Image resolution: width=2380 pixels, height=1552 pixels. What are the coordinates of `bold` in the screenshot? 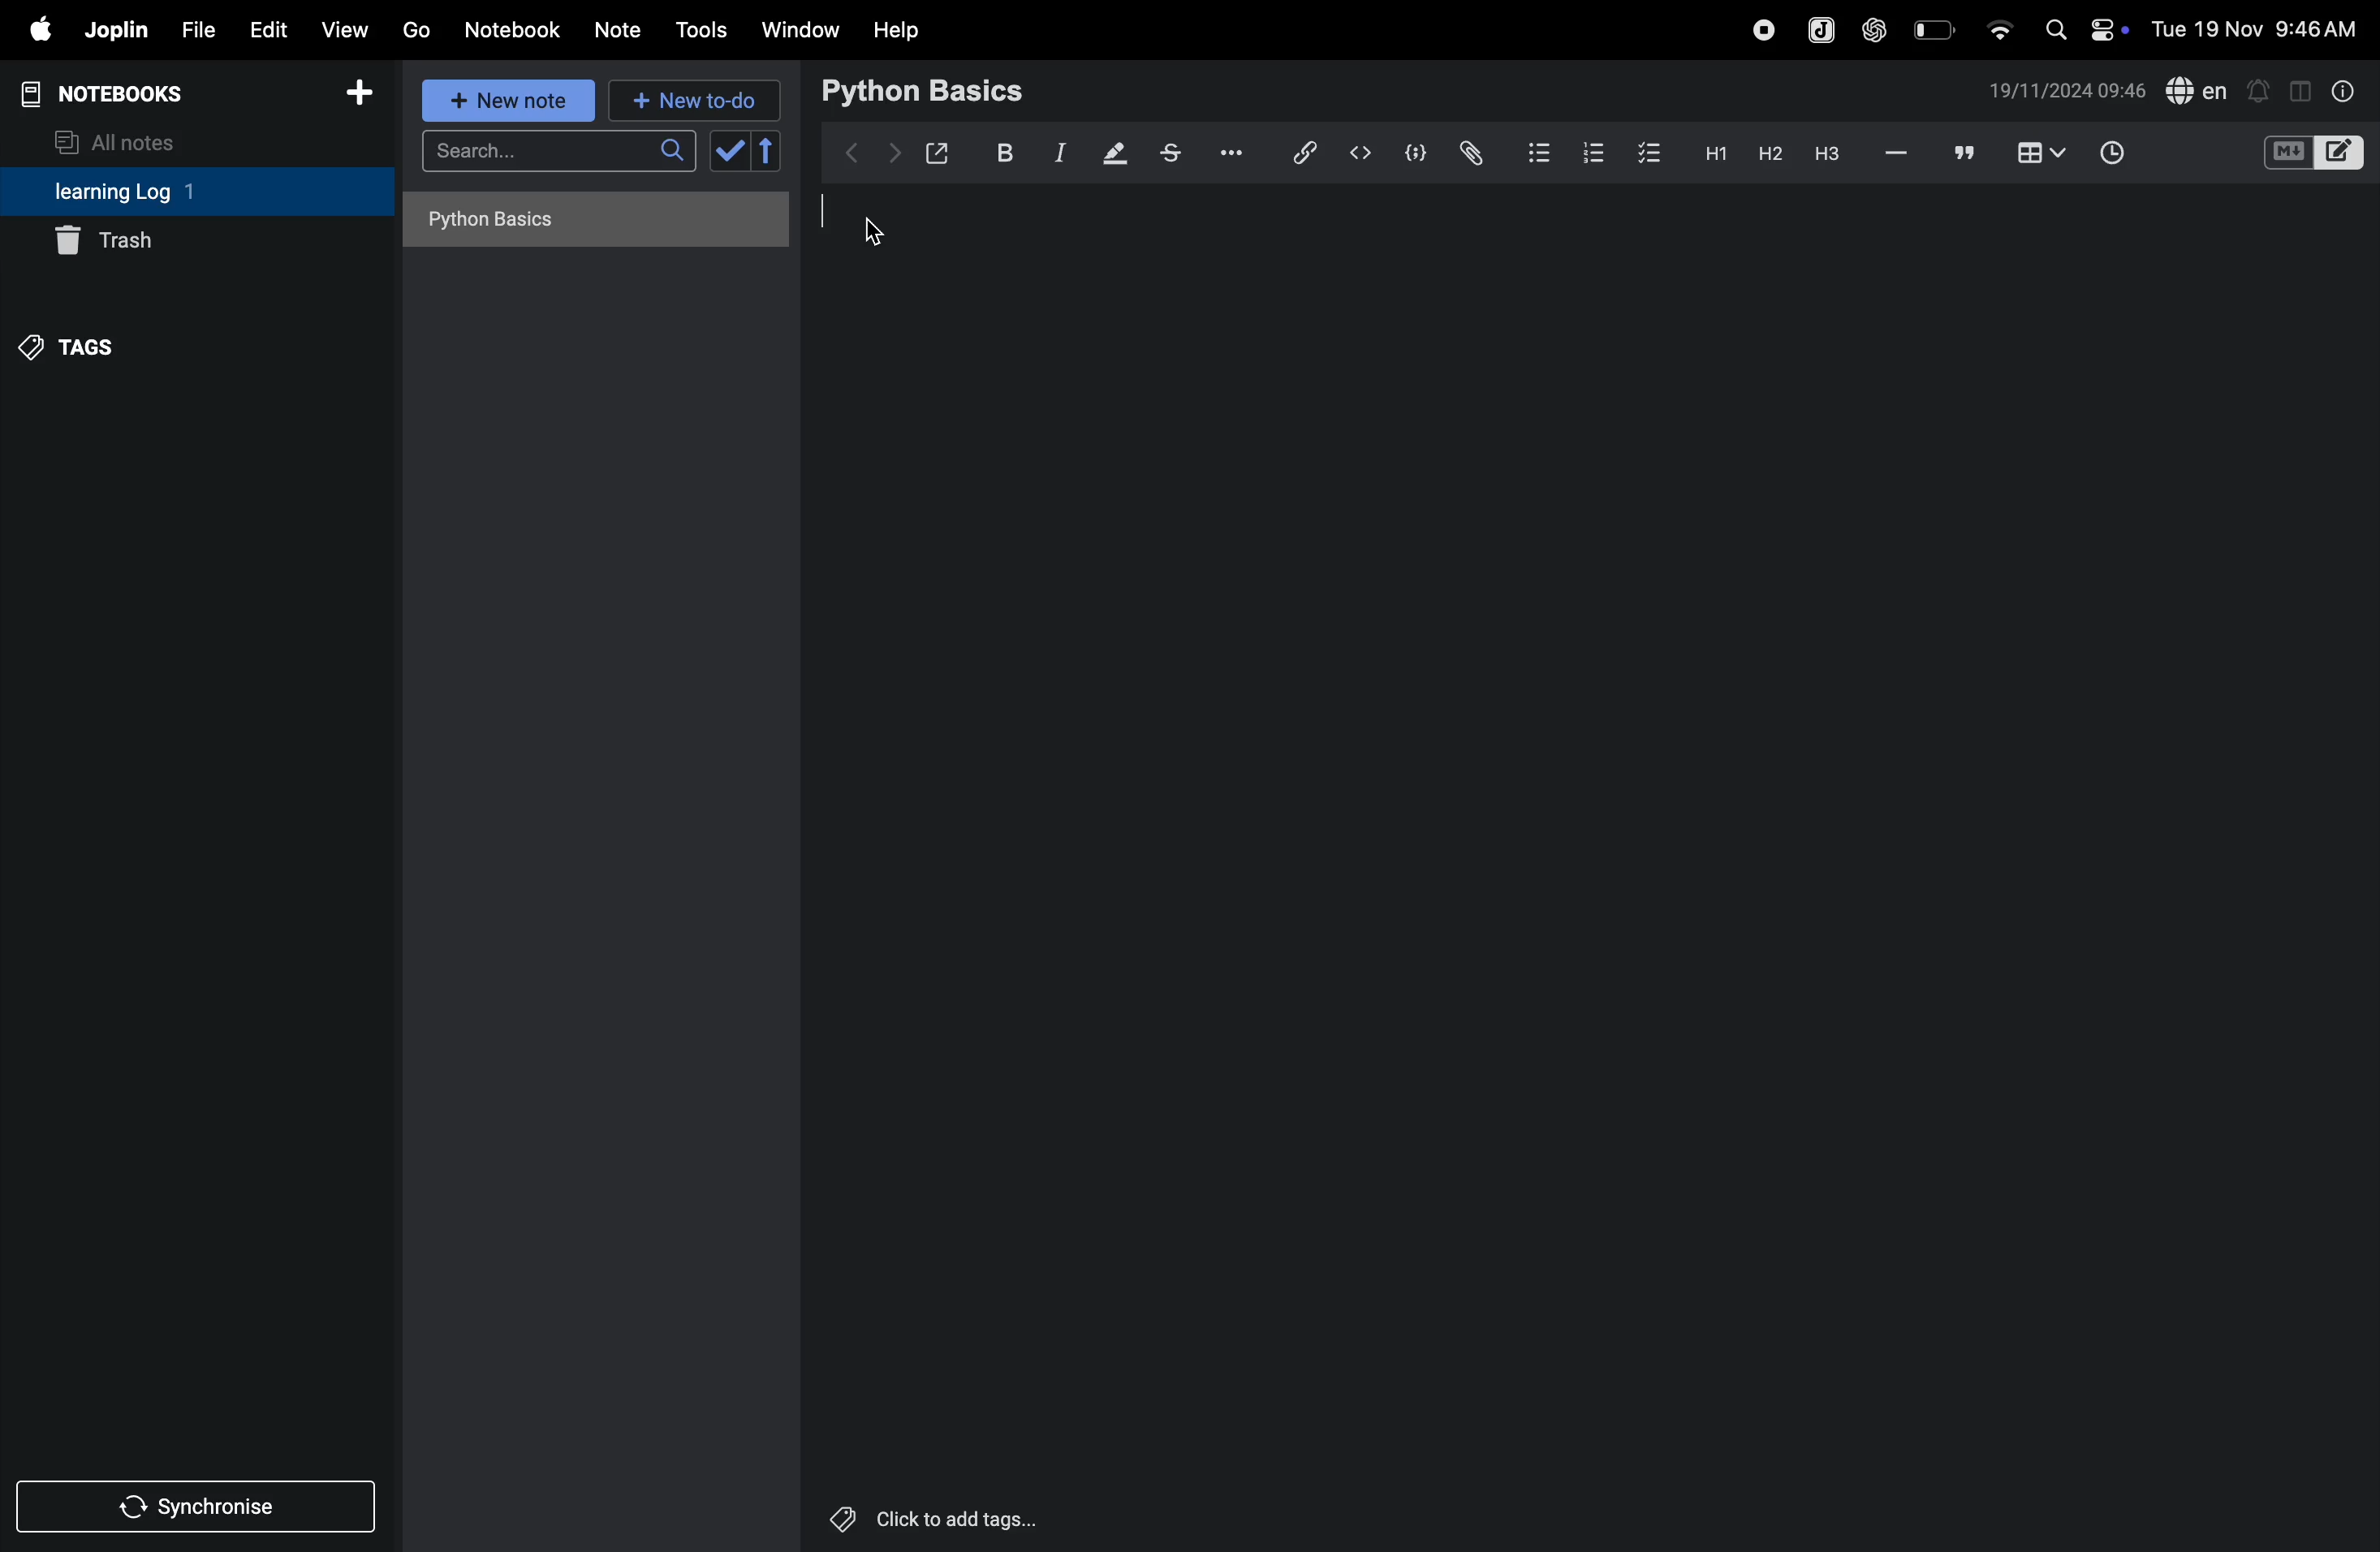 It's located at (1000, 153).